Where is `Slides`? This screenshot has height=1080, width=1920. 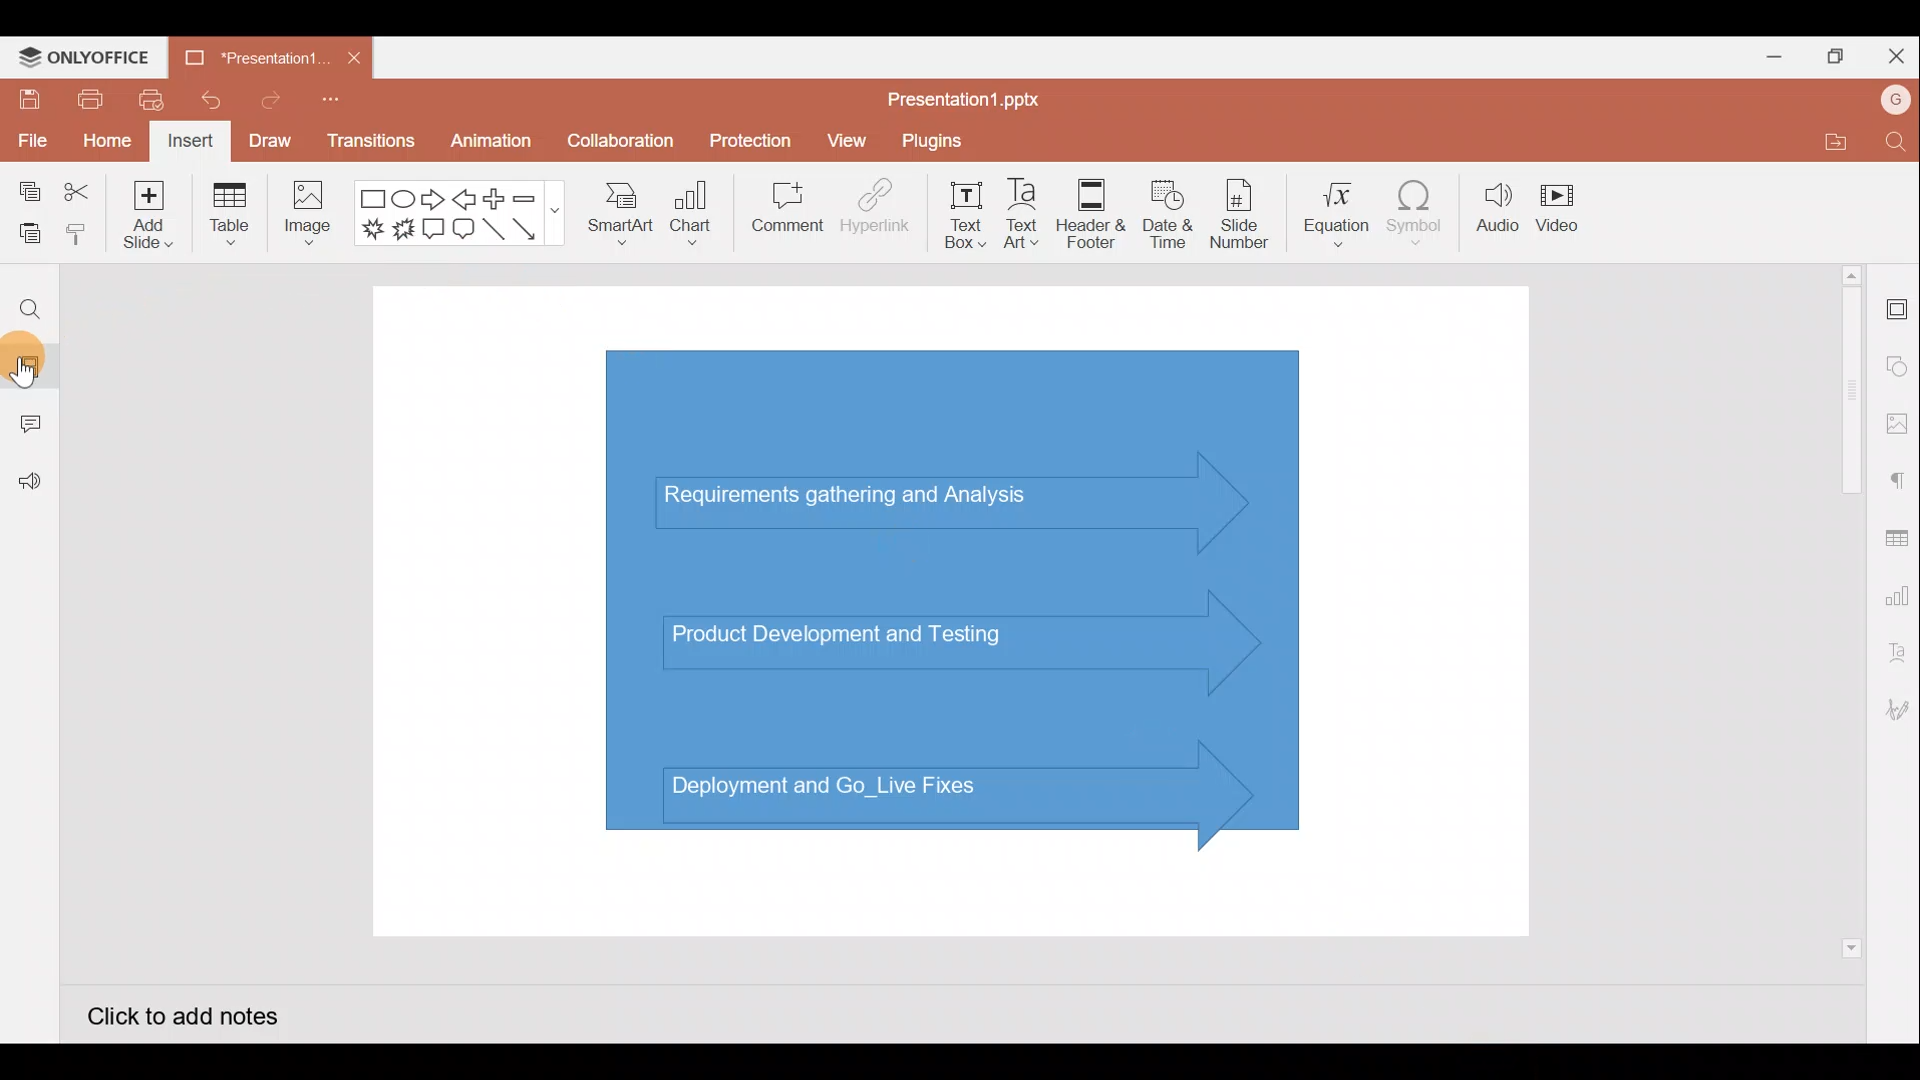
Slides is located at coordinates (35, 362).